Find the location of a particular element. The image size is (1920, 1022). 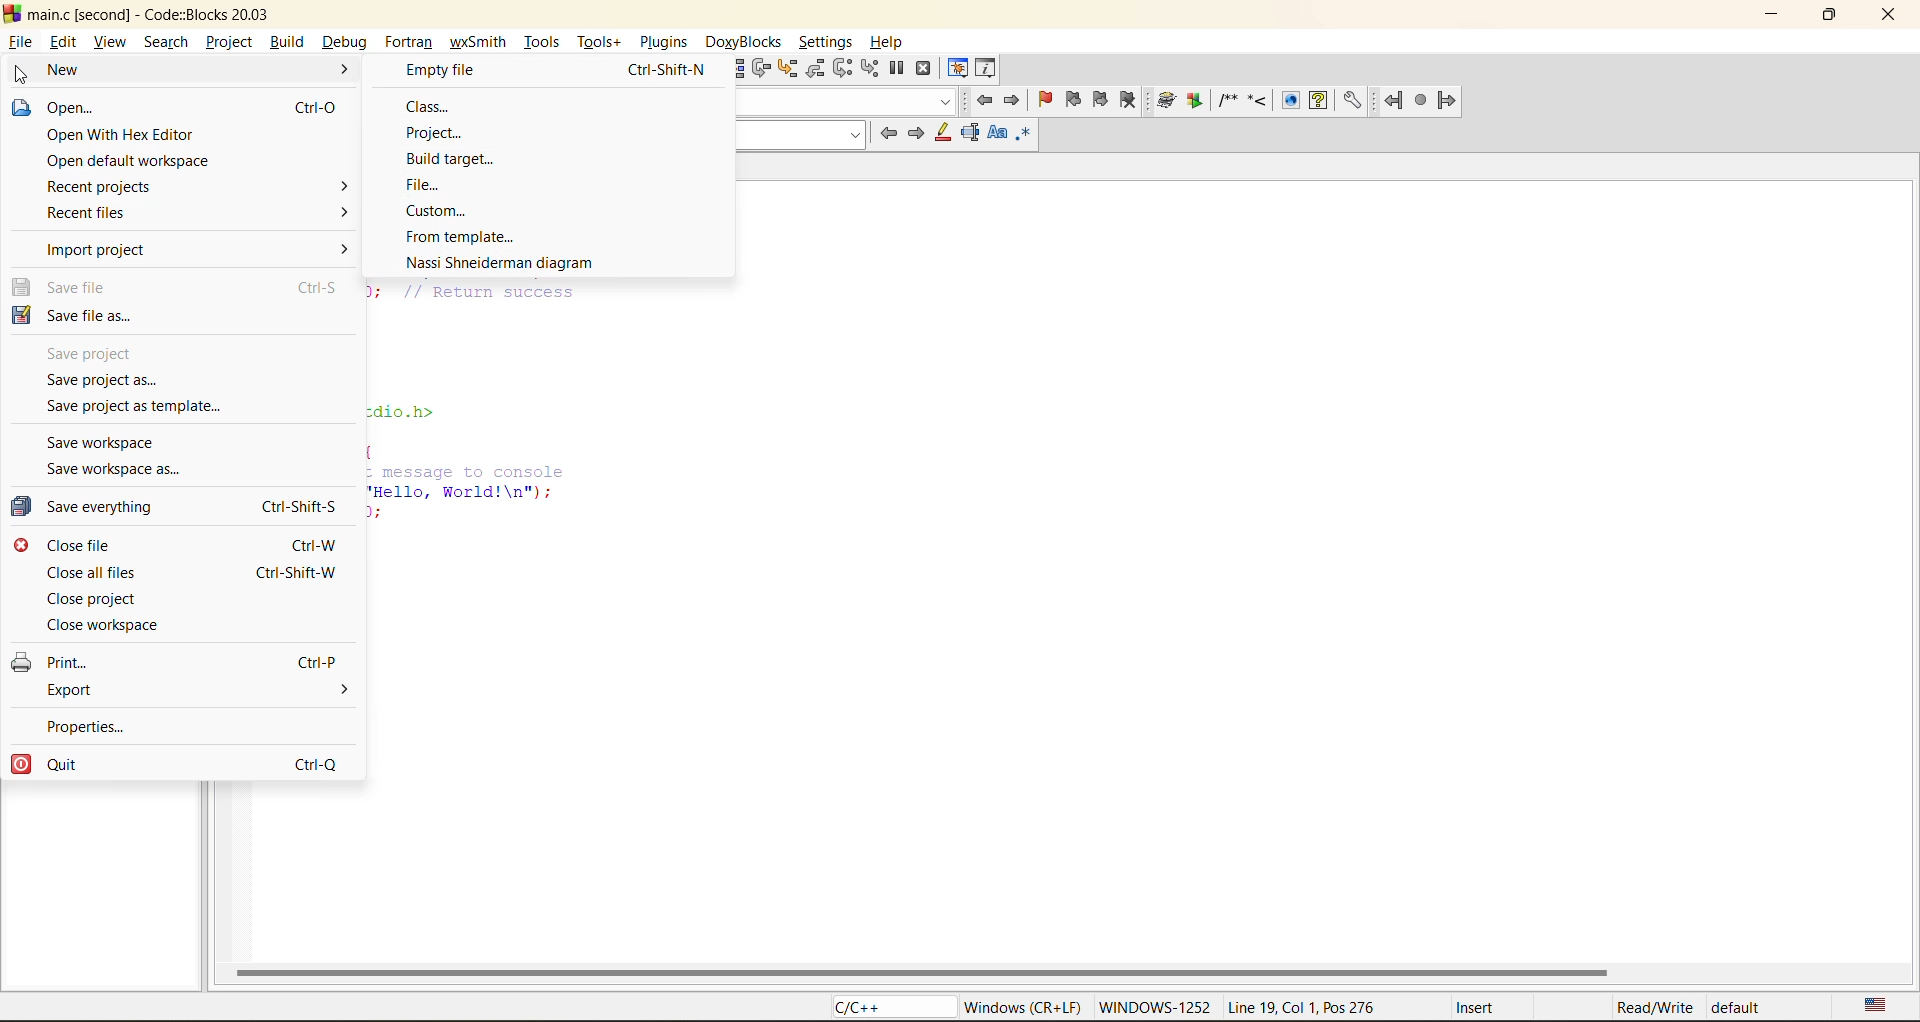

save file is located at coordinates (73, 288).